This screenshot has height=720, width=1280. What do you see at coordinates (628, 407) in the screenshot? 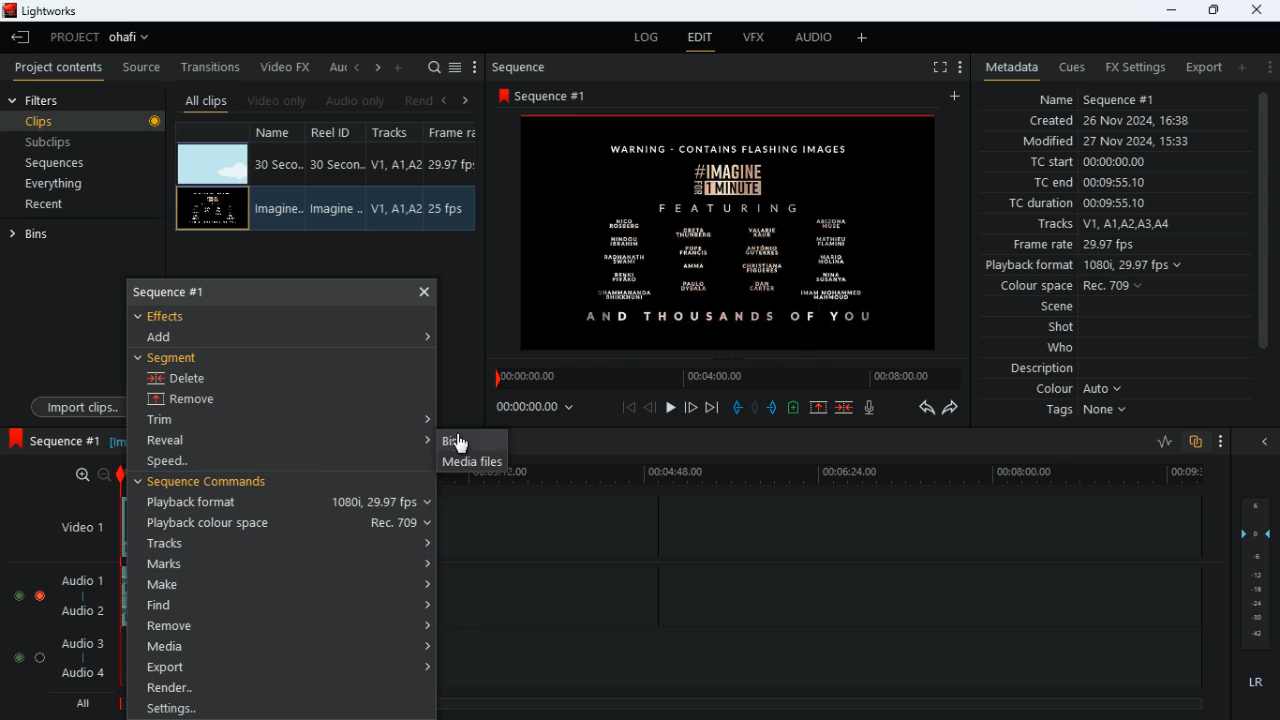
I see `beggining` at bounding box center [628, 407].